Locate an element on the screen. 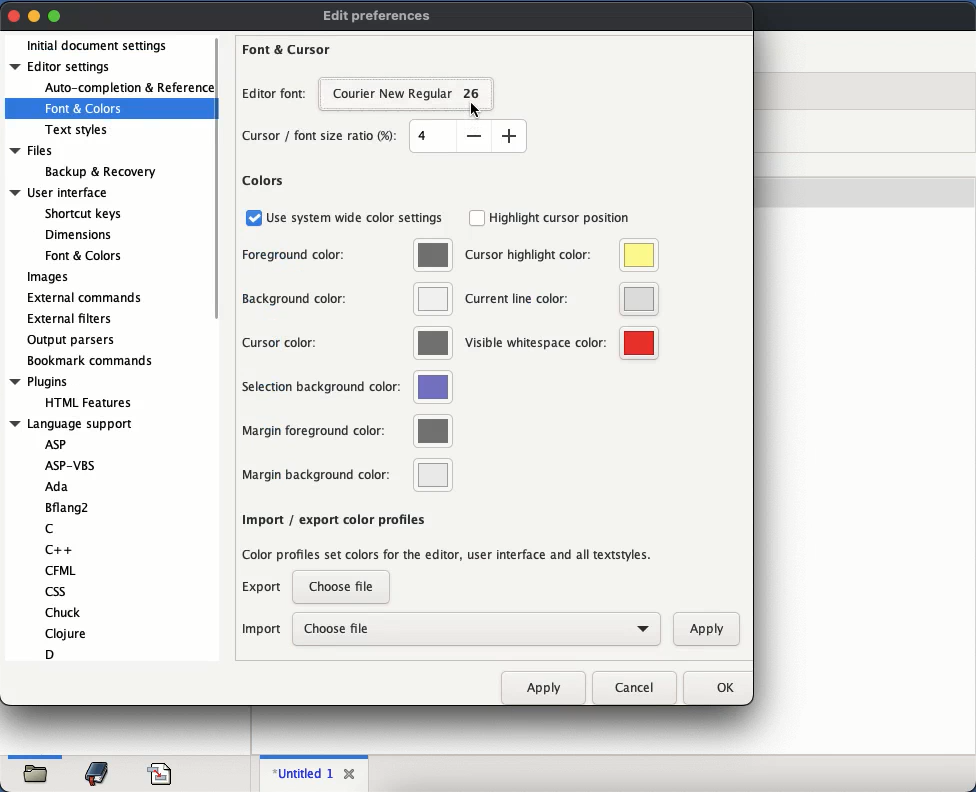 The image size is (976, 792). HTML Features is located at coordinates (89, 402).